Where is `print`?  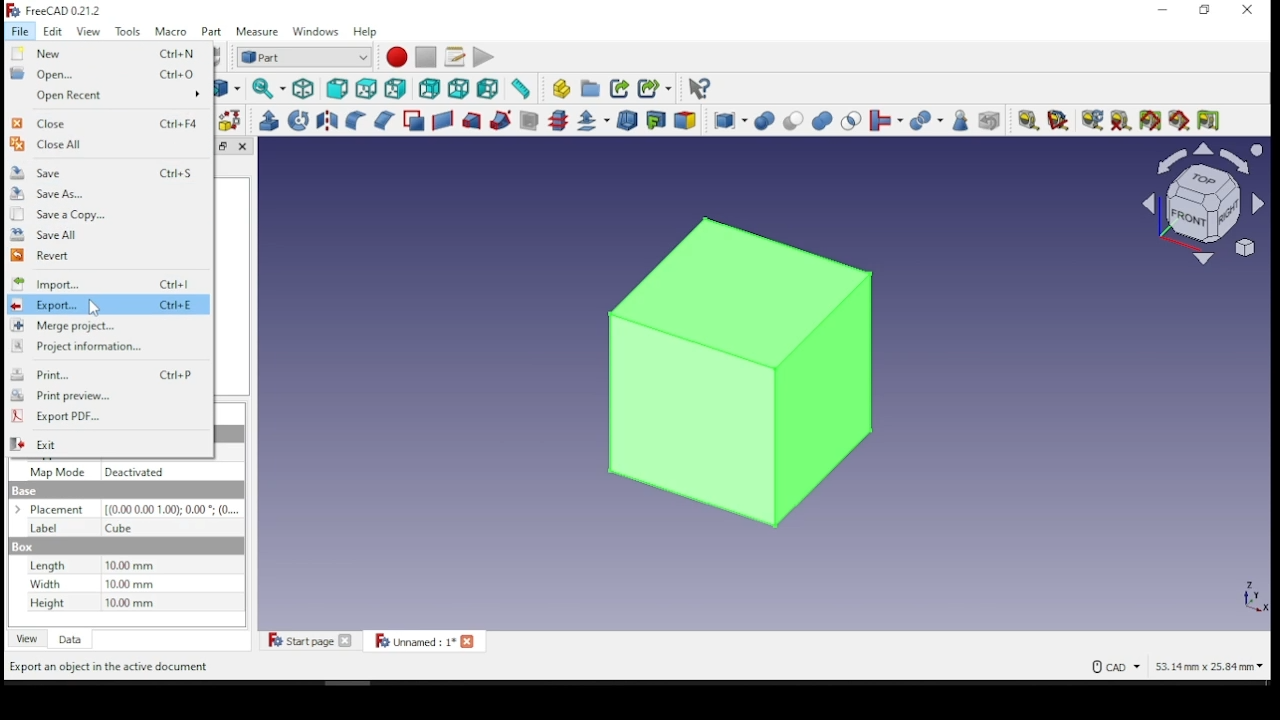
print is located at coordinates (105, 372).